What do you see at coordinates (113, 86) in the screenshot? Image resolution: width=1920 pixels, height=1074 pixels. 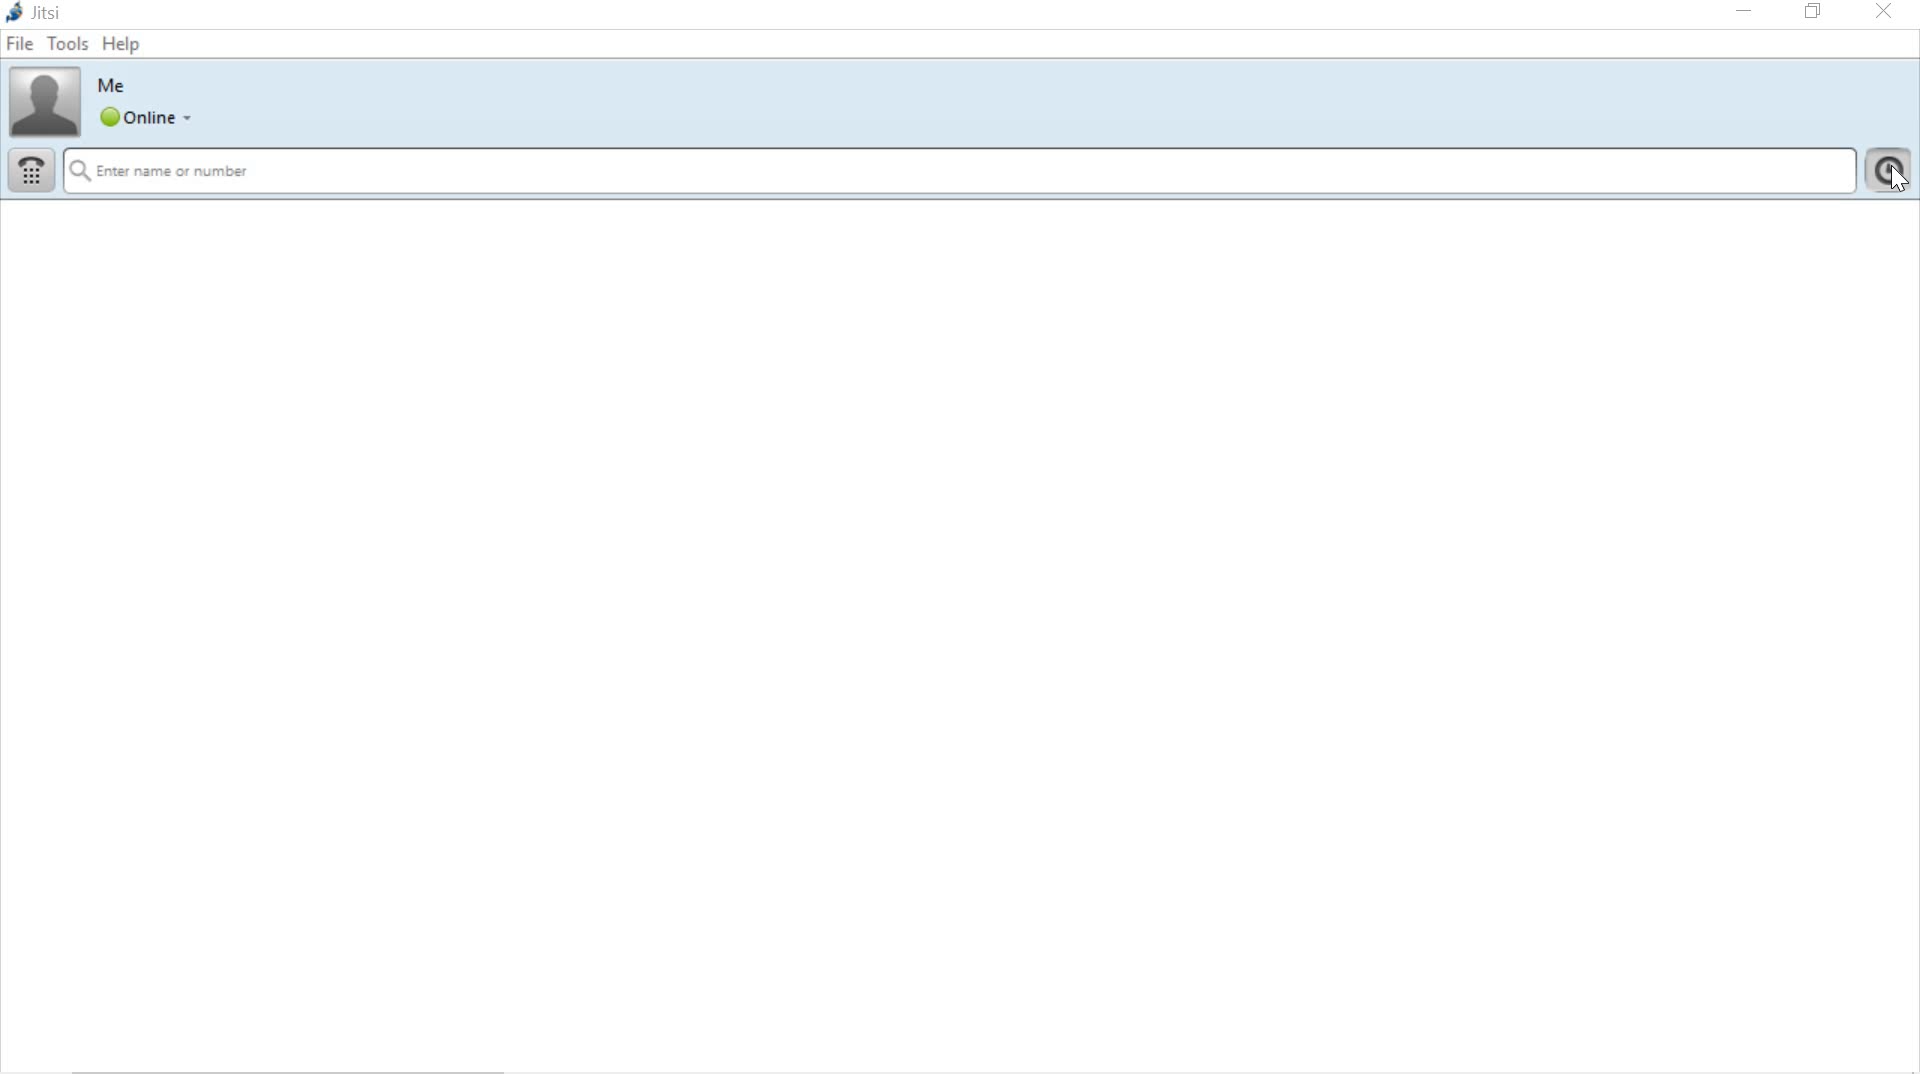 I see `account name` at bounding box center [113, 86].